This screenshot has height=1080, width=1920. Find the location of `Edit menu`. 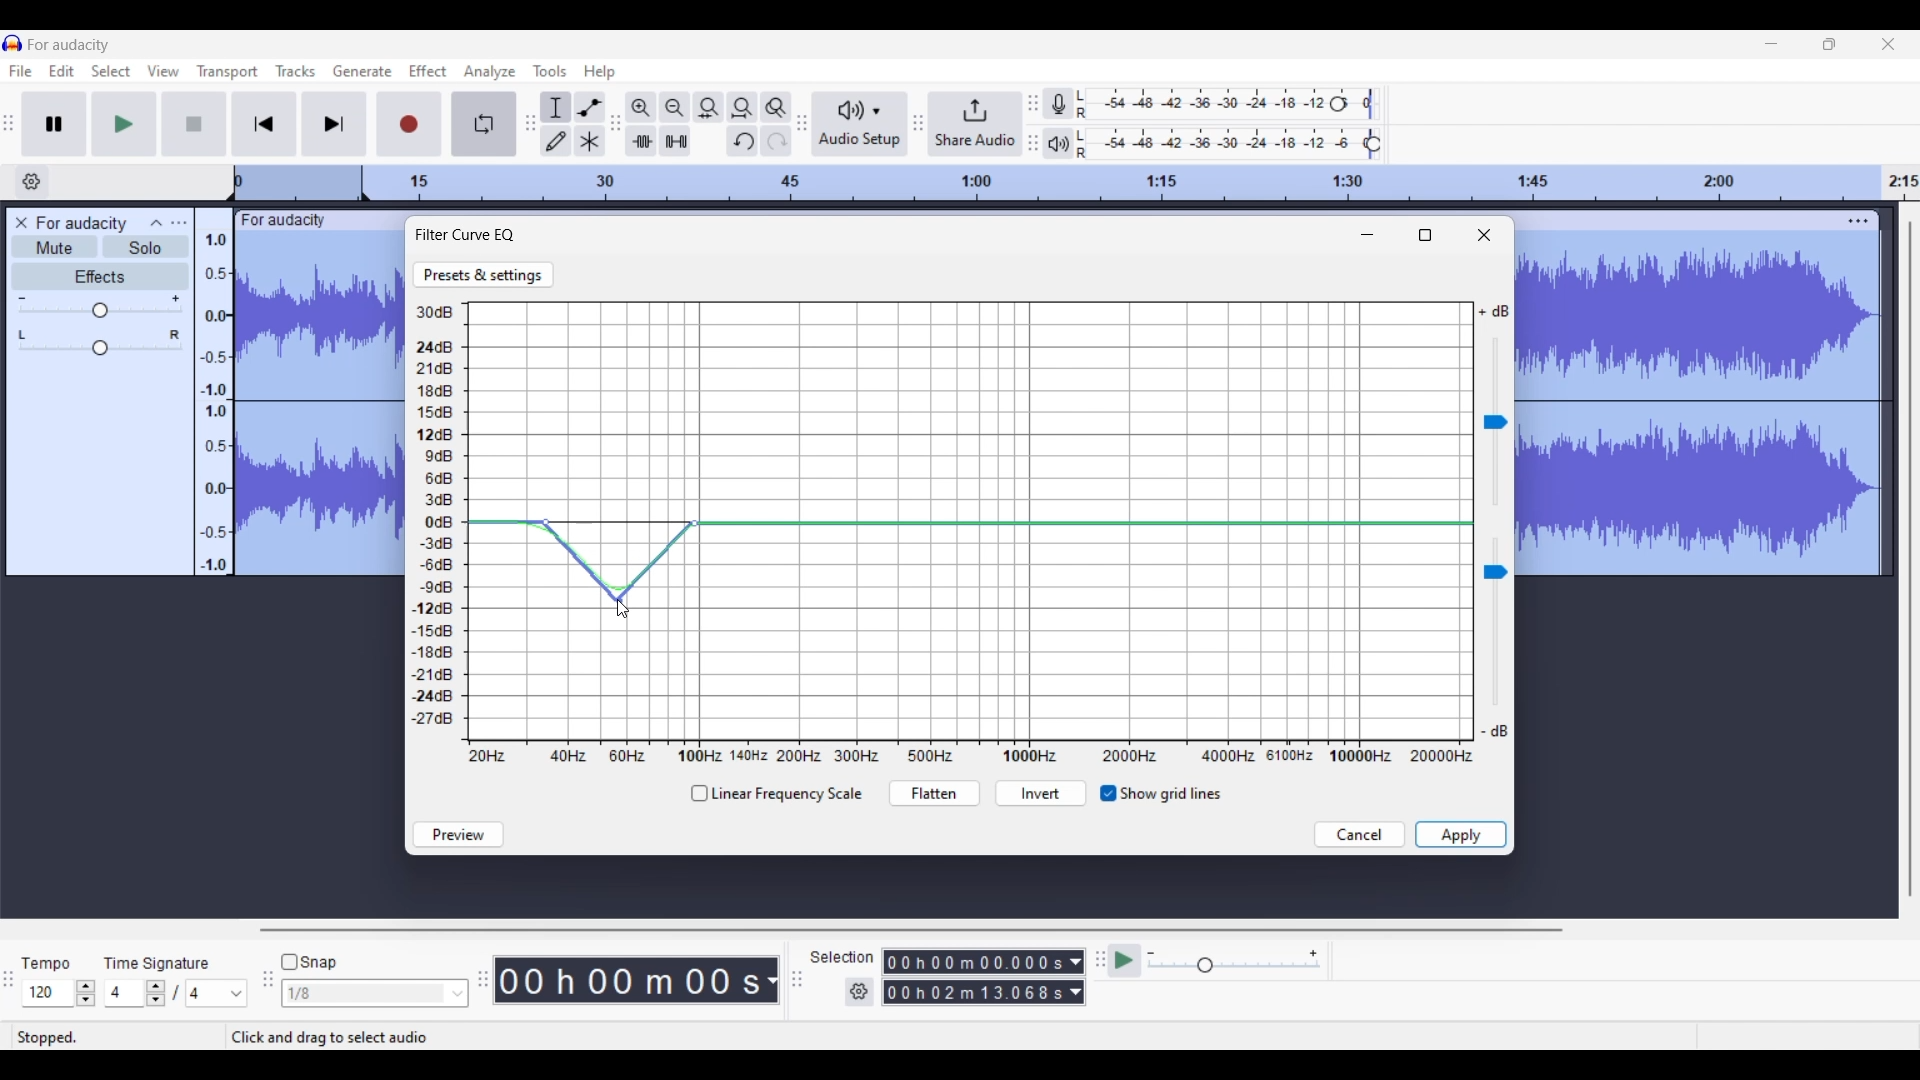

Edit menu is located at coordinates (62, 72).